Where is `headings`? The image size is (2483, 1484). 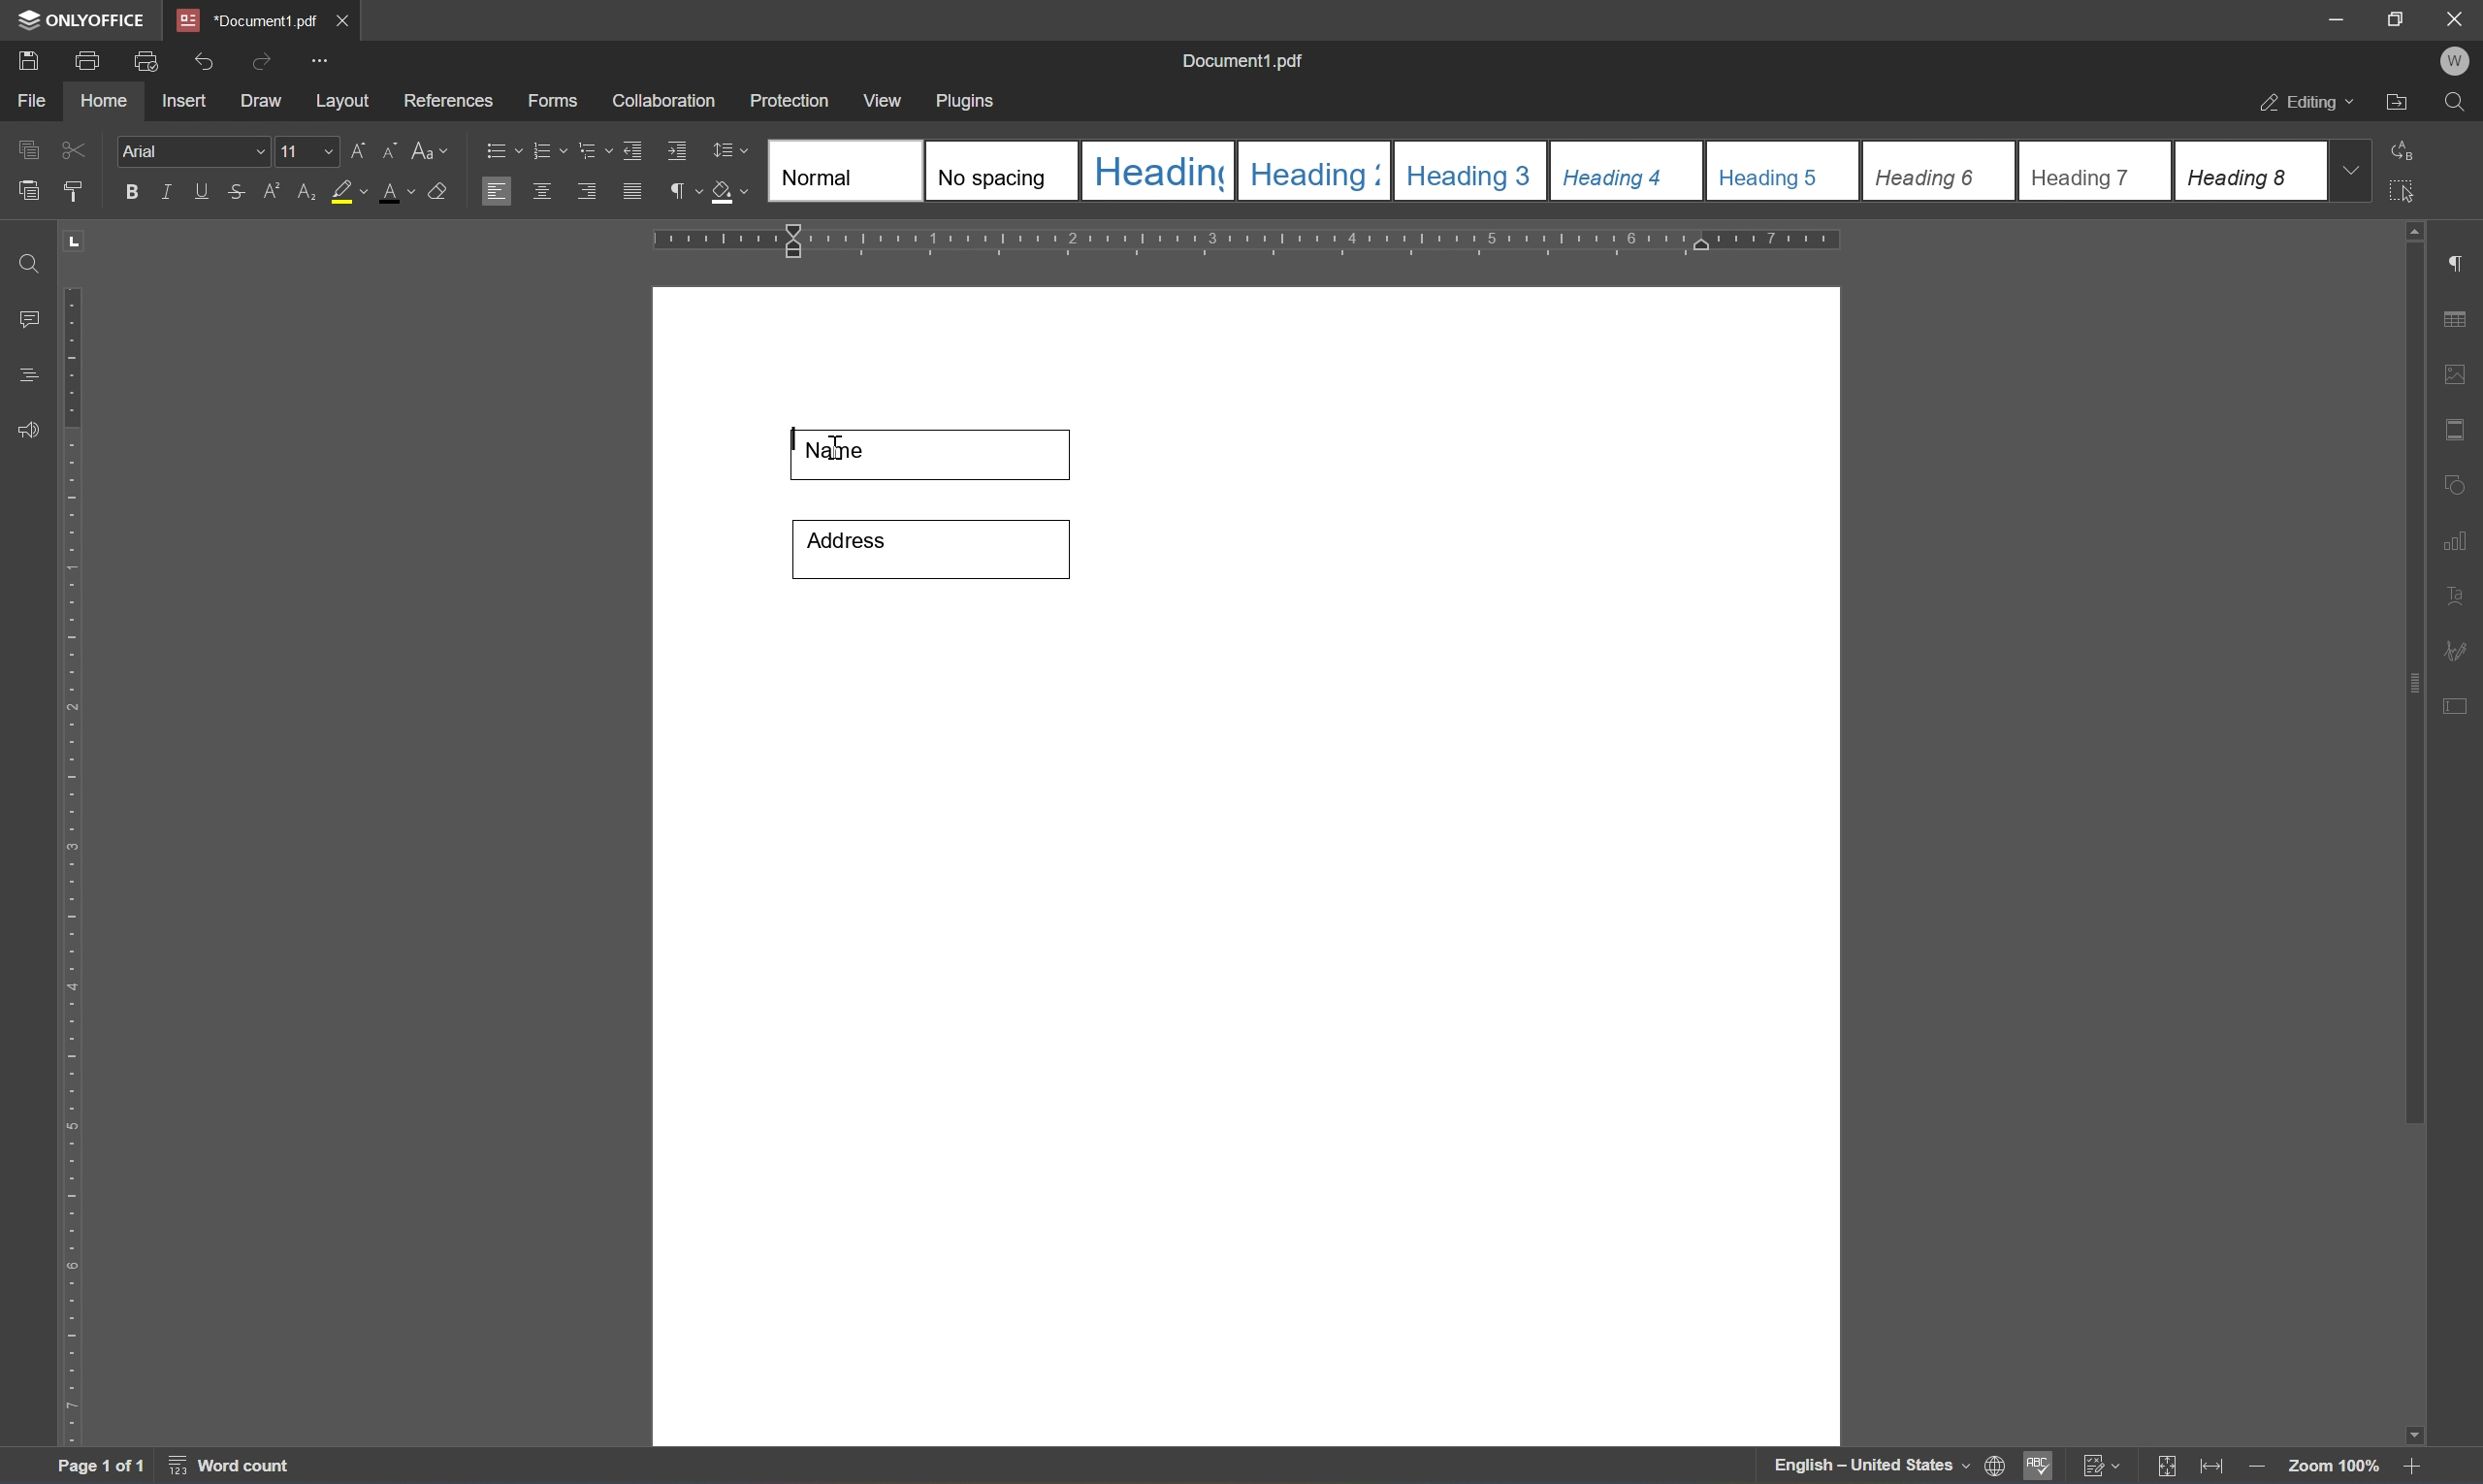 headings is located at coordinates (32, 370).